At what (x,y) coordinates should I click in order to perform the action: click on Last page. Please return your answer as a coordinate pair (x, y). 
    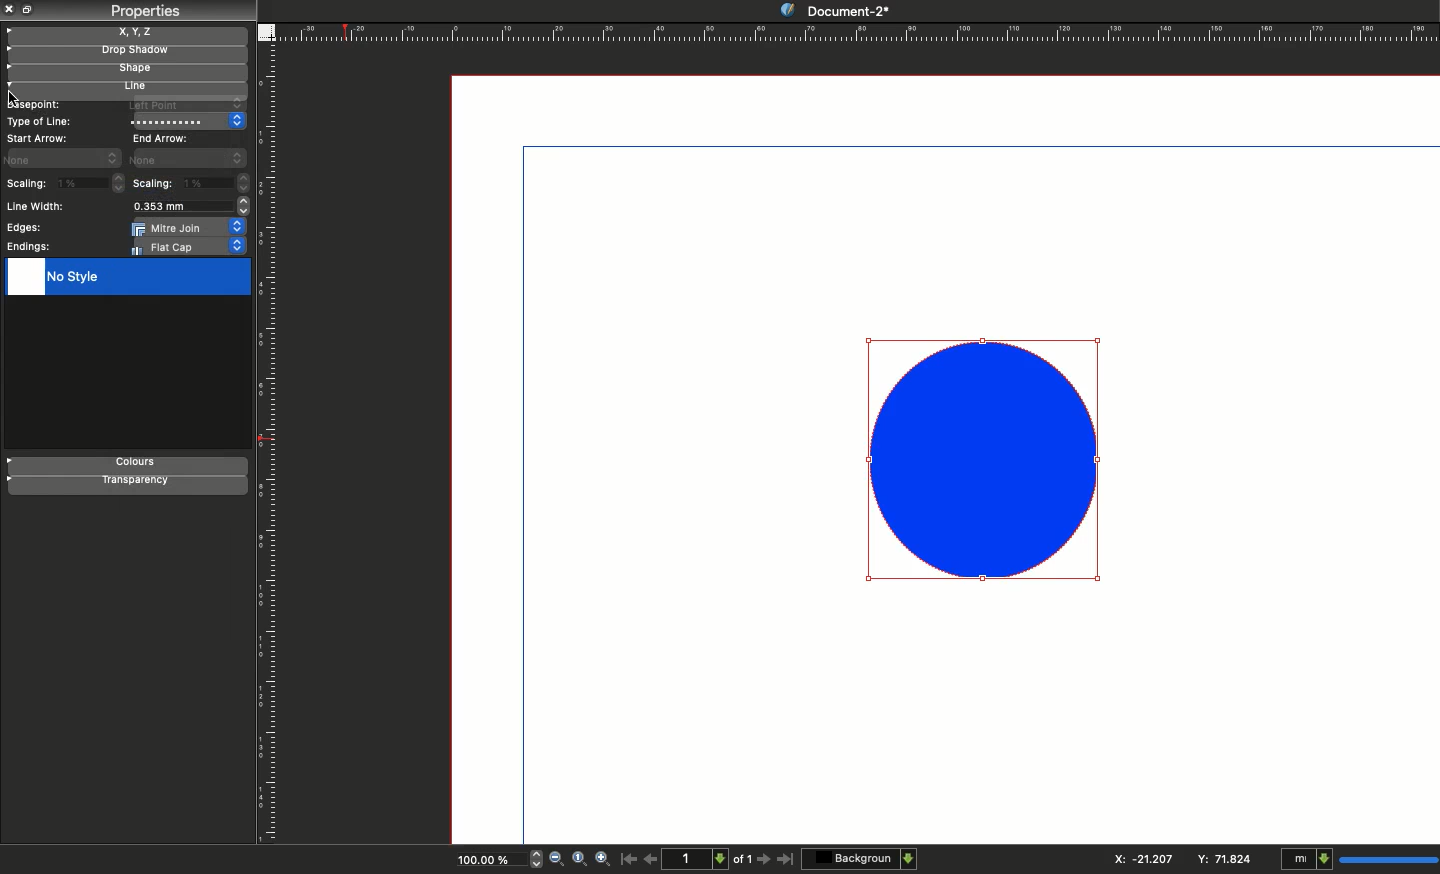
    Looking at the image, I should click on (786, 860).